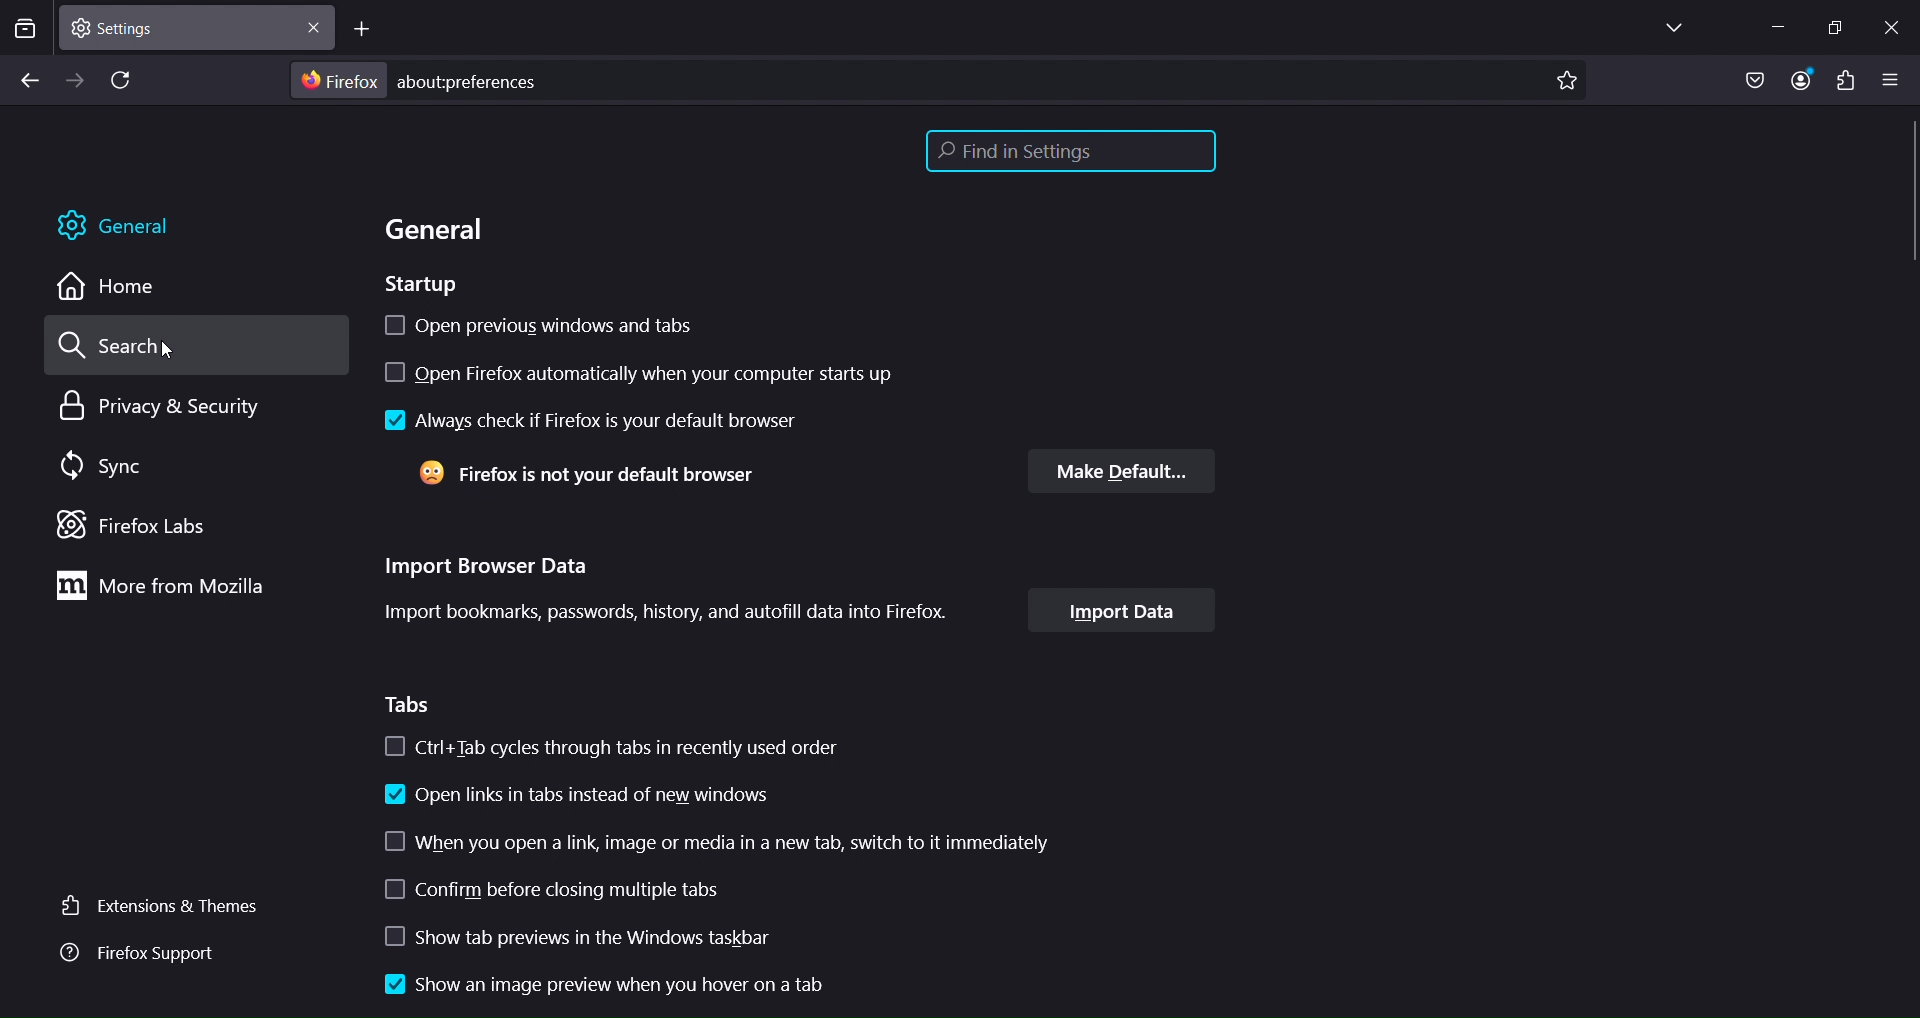 The image size is (1920, 1018). Describe the element at coordinates (1670, 28) in the screenshot. I see `list all tabs` at that location.